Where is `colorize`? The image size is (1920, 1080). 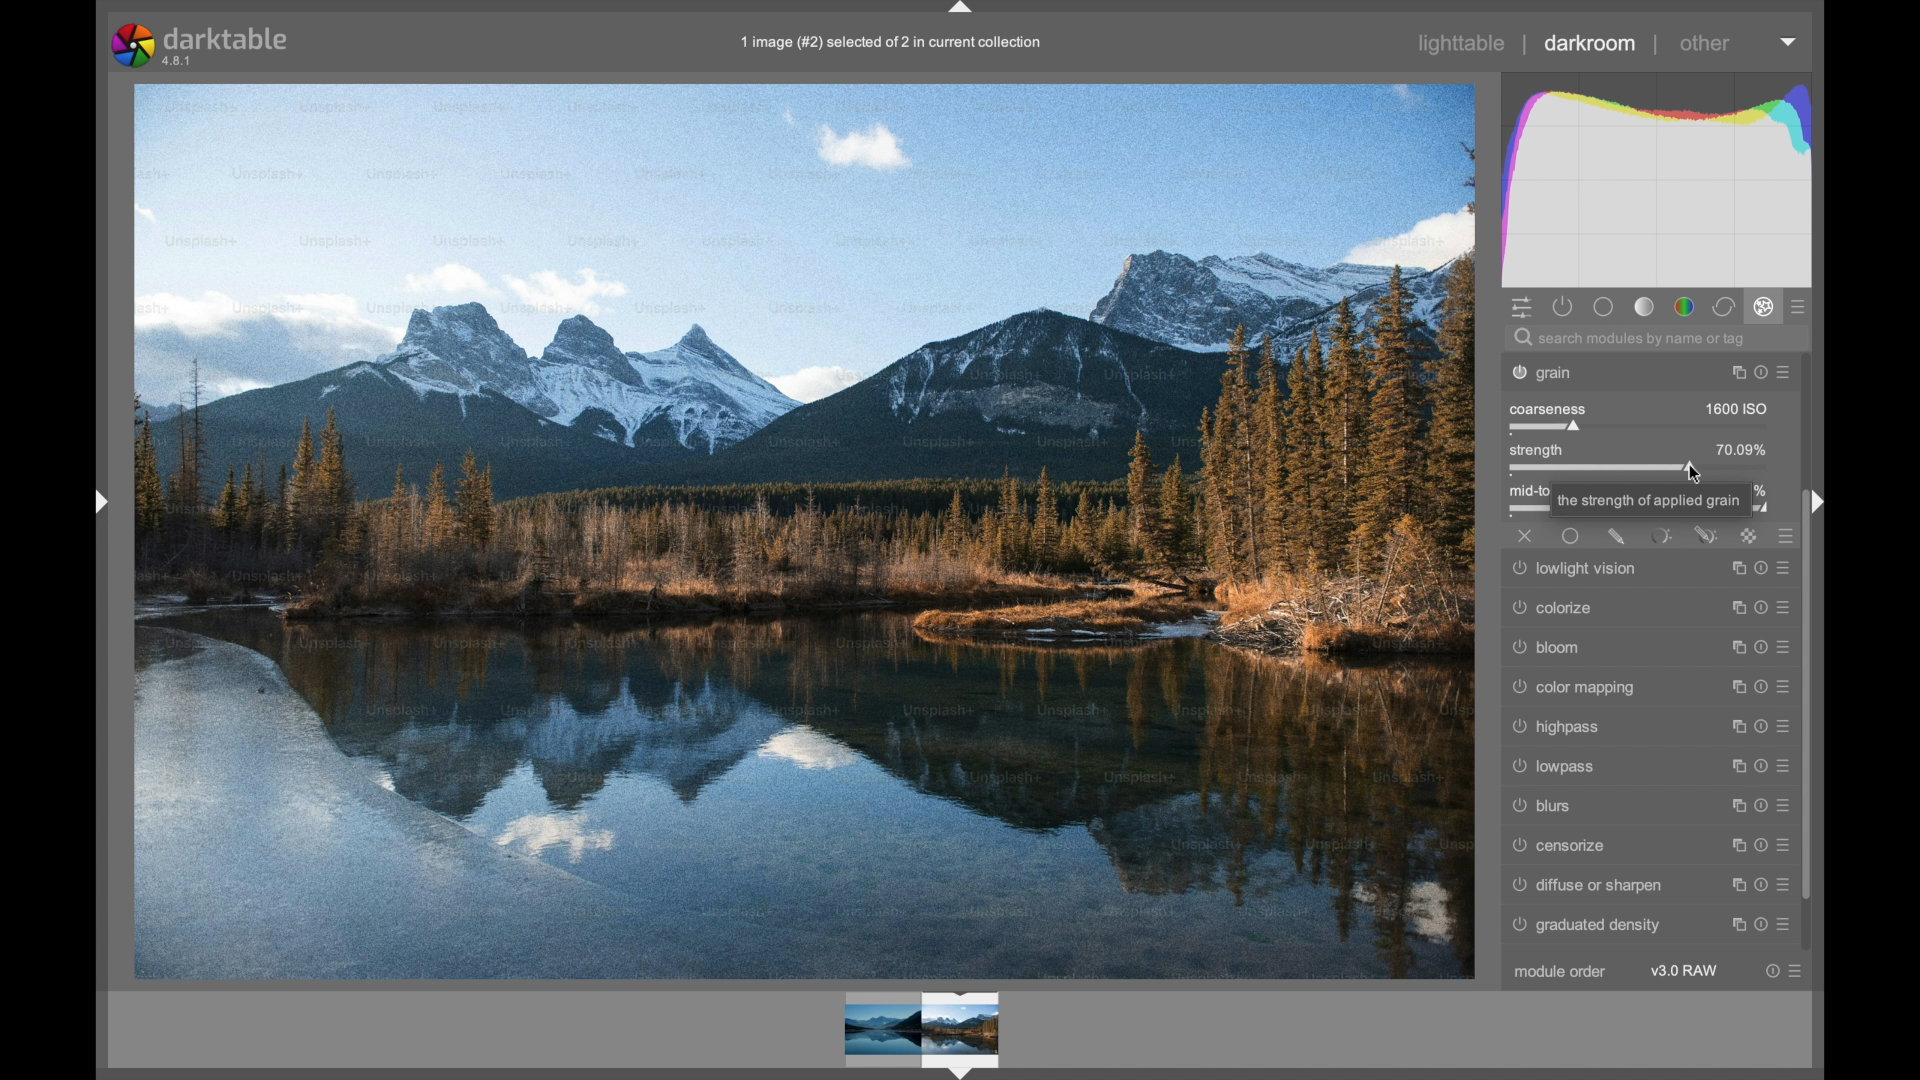 colorize is located at coordinates (1556, 607).